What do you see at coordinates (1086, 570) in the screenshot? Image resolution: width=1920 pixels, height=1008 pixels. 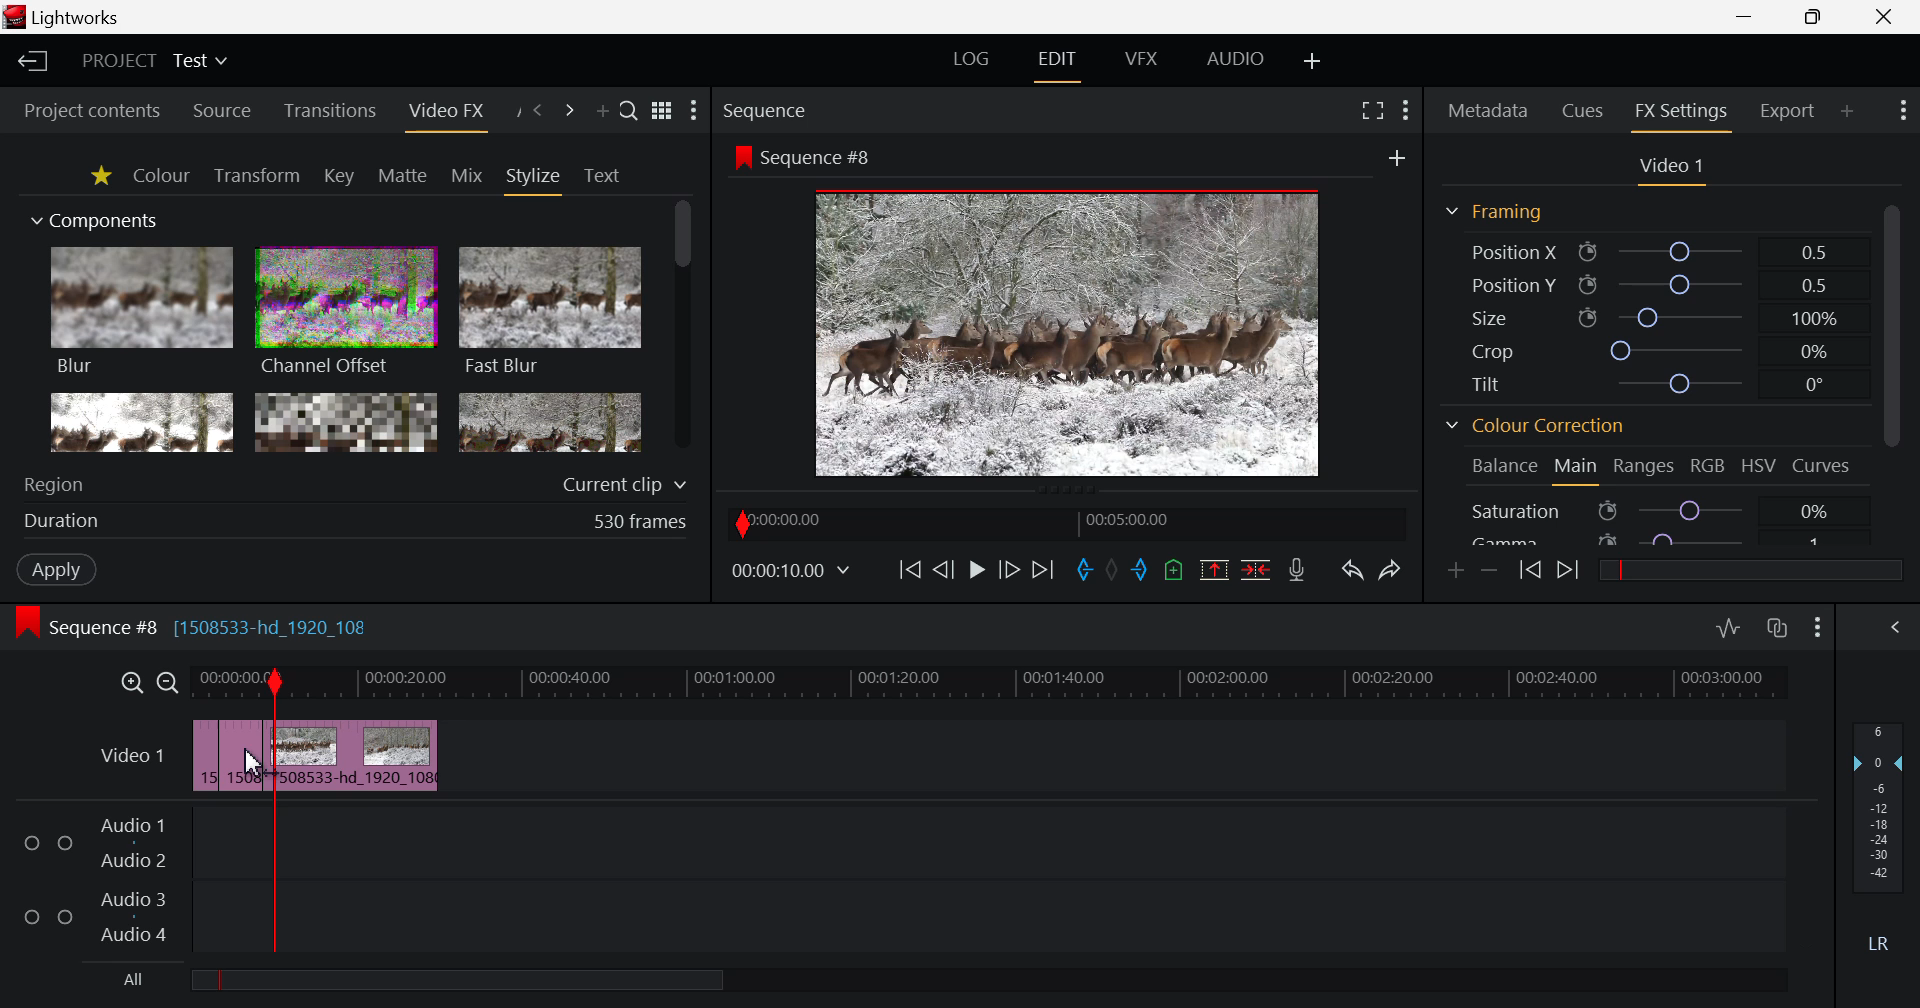 I see `Mark In` at bounding box center [1086, 570].